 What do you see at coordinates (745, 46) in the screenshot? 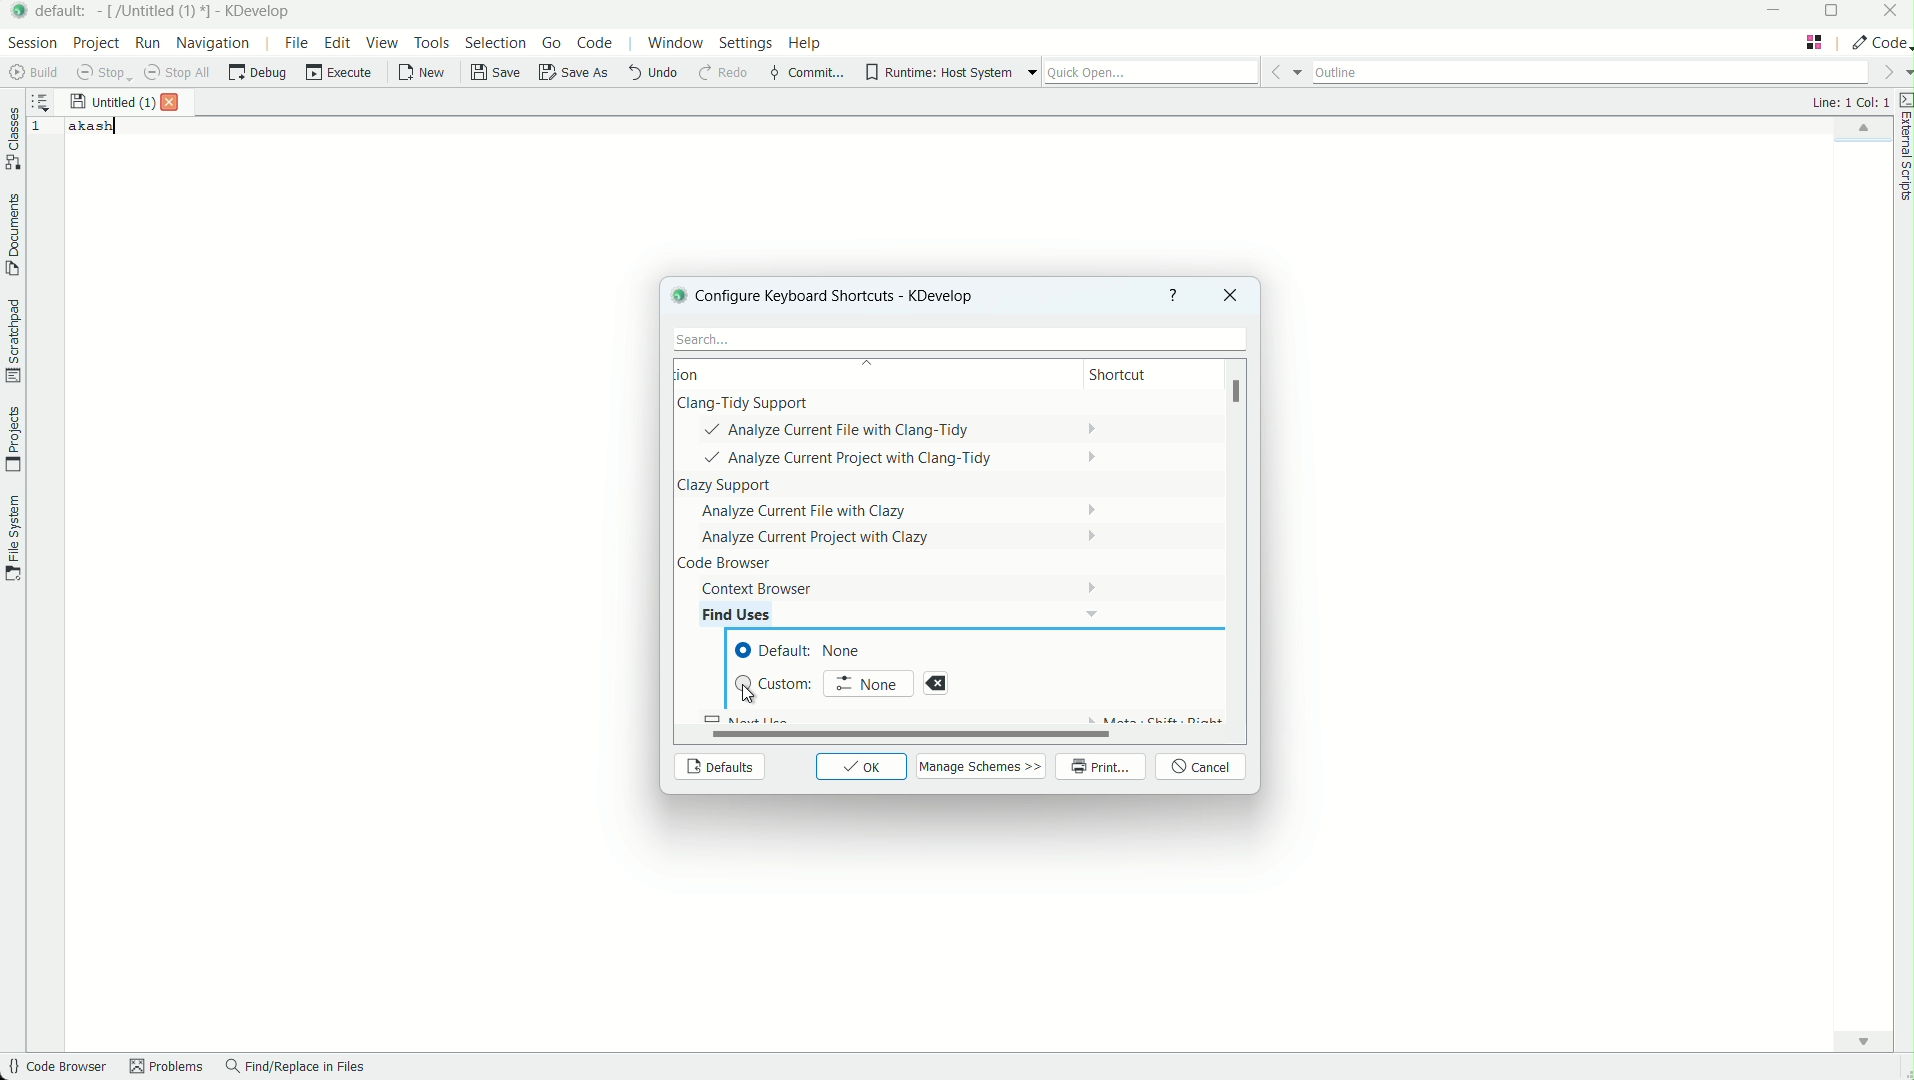
I see `settings menu` at bounding box center [745, 46].